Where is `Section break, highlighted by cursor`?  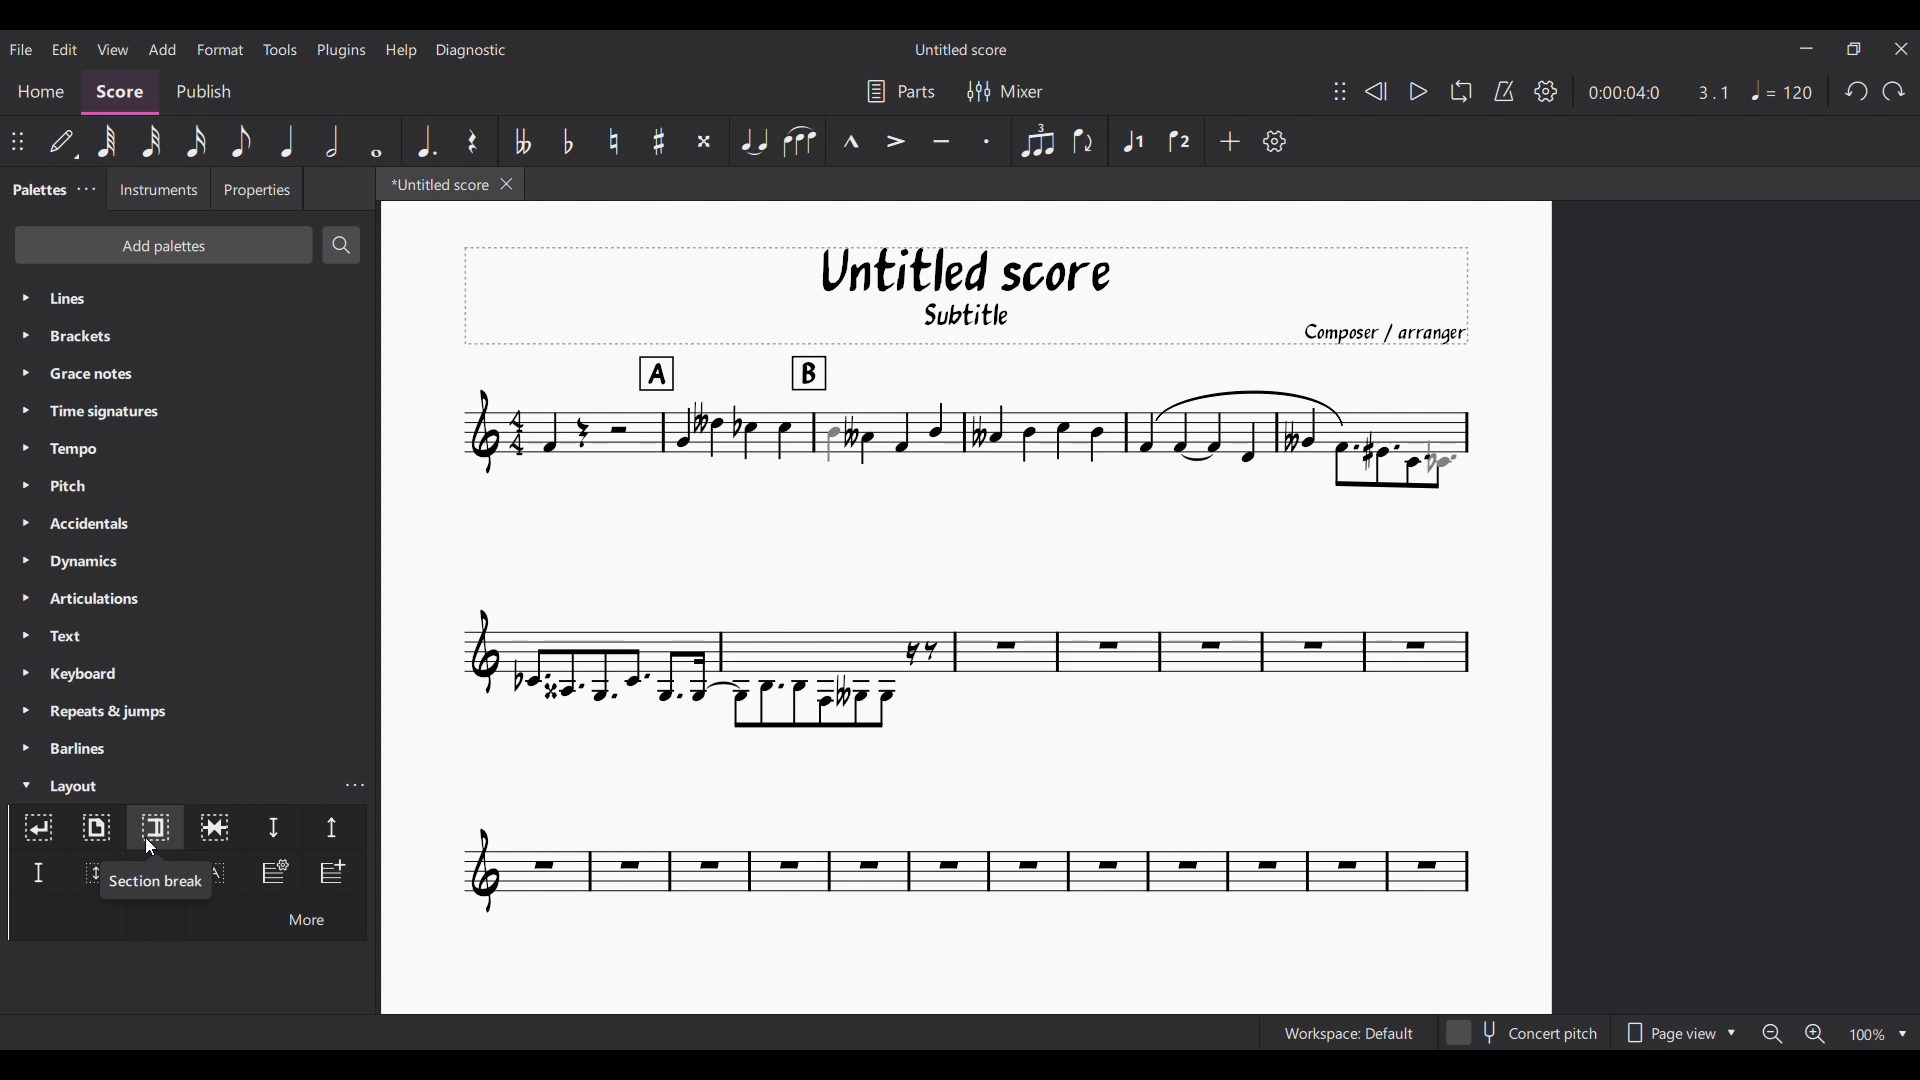 Section break, highlighted by cursor is located at coordinates (155, 827).